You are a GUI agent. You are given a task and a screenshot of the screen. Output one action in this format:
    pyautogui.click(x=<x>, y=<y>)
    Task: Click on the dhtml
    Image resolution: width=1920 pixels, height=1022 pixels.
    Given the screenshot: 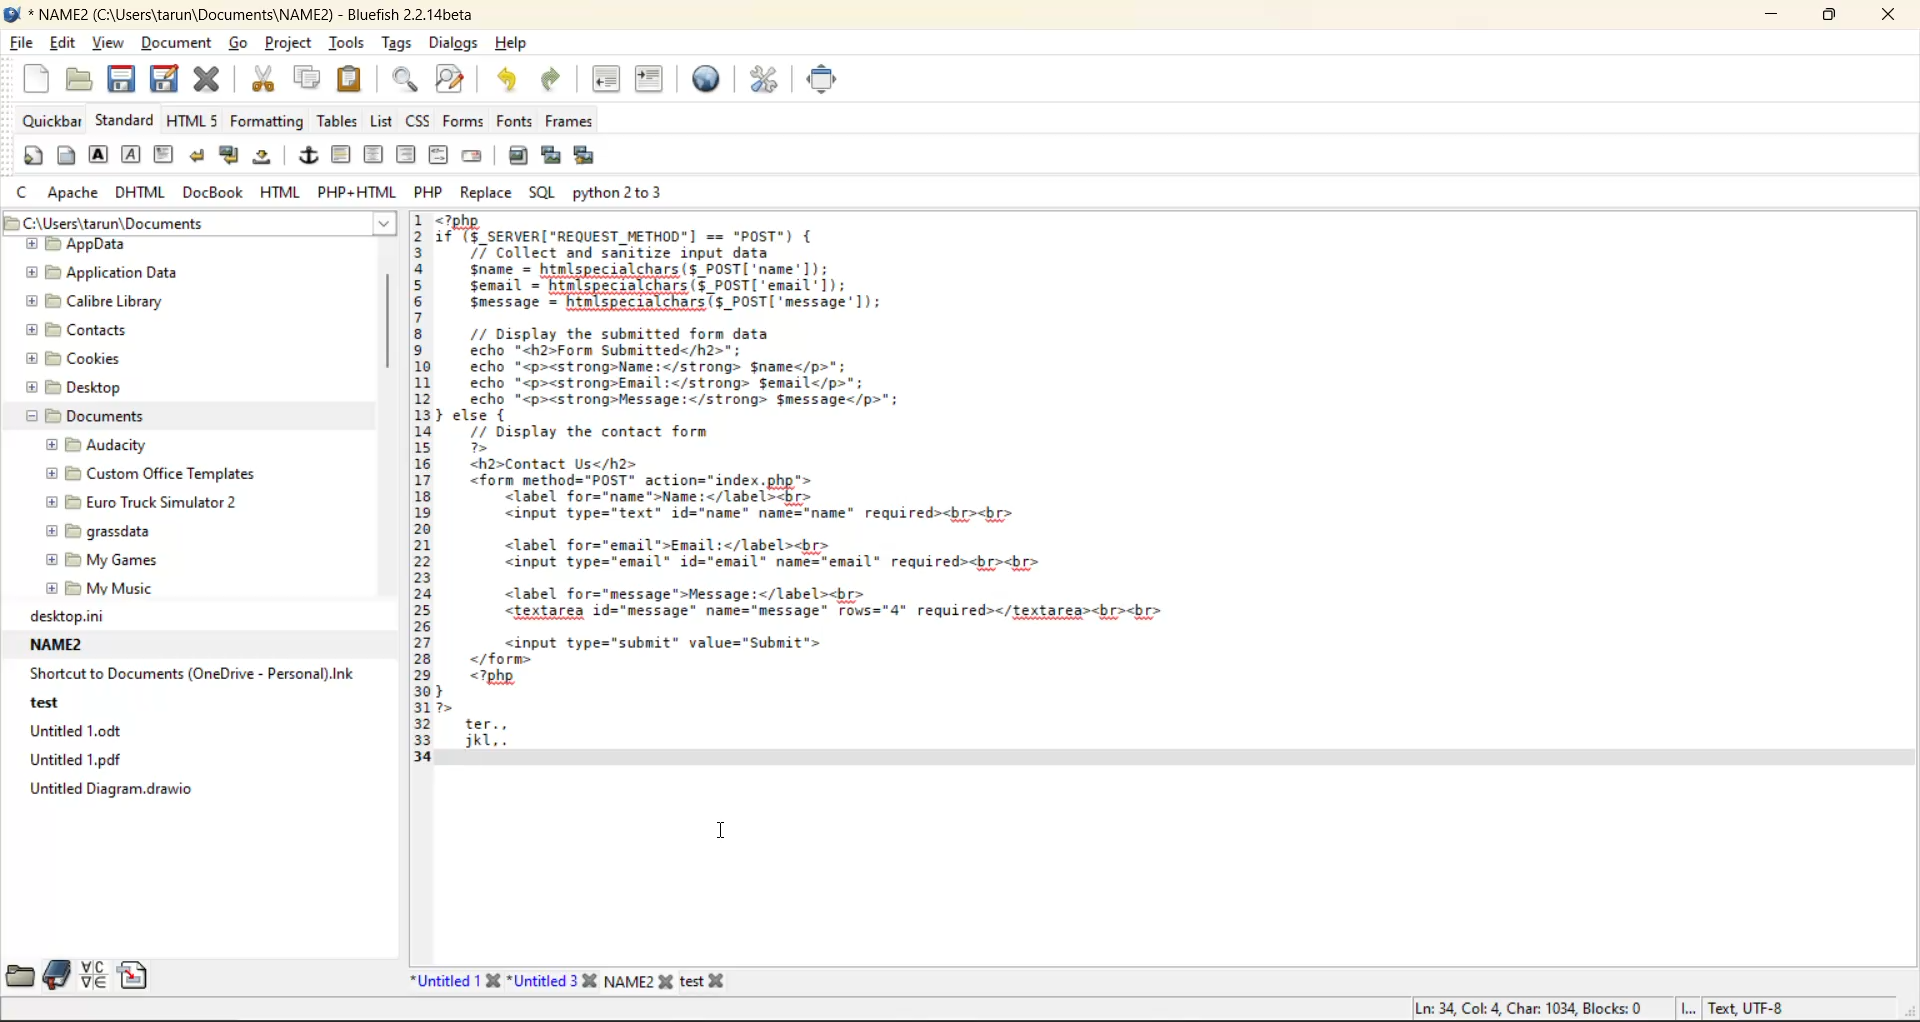 What is the action you would take?
    pyautogui.click(x=141, y=191)
    